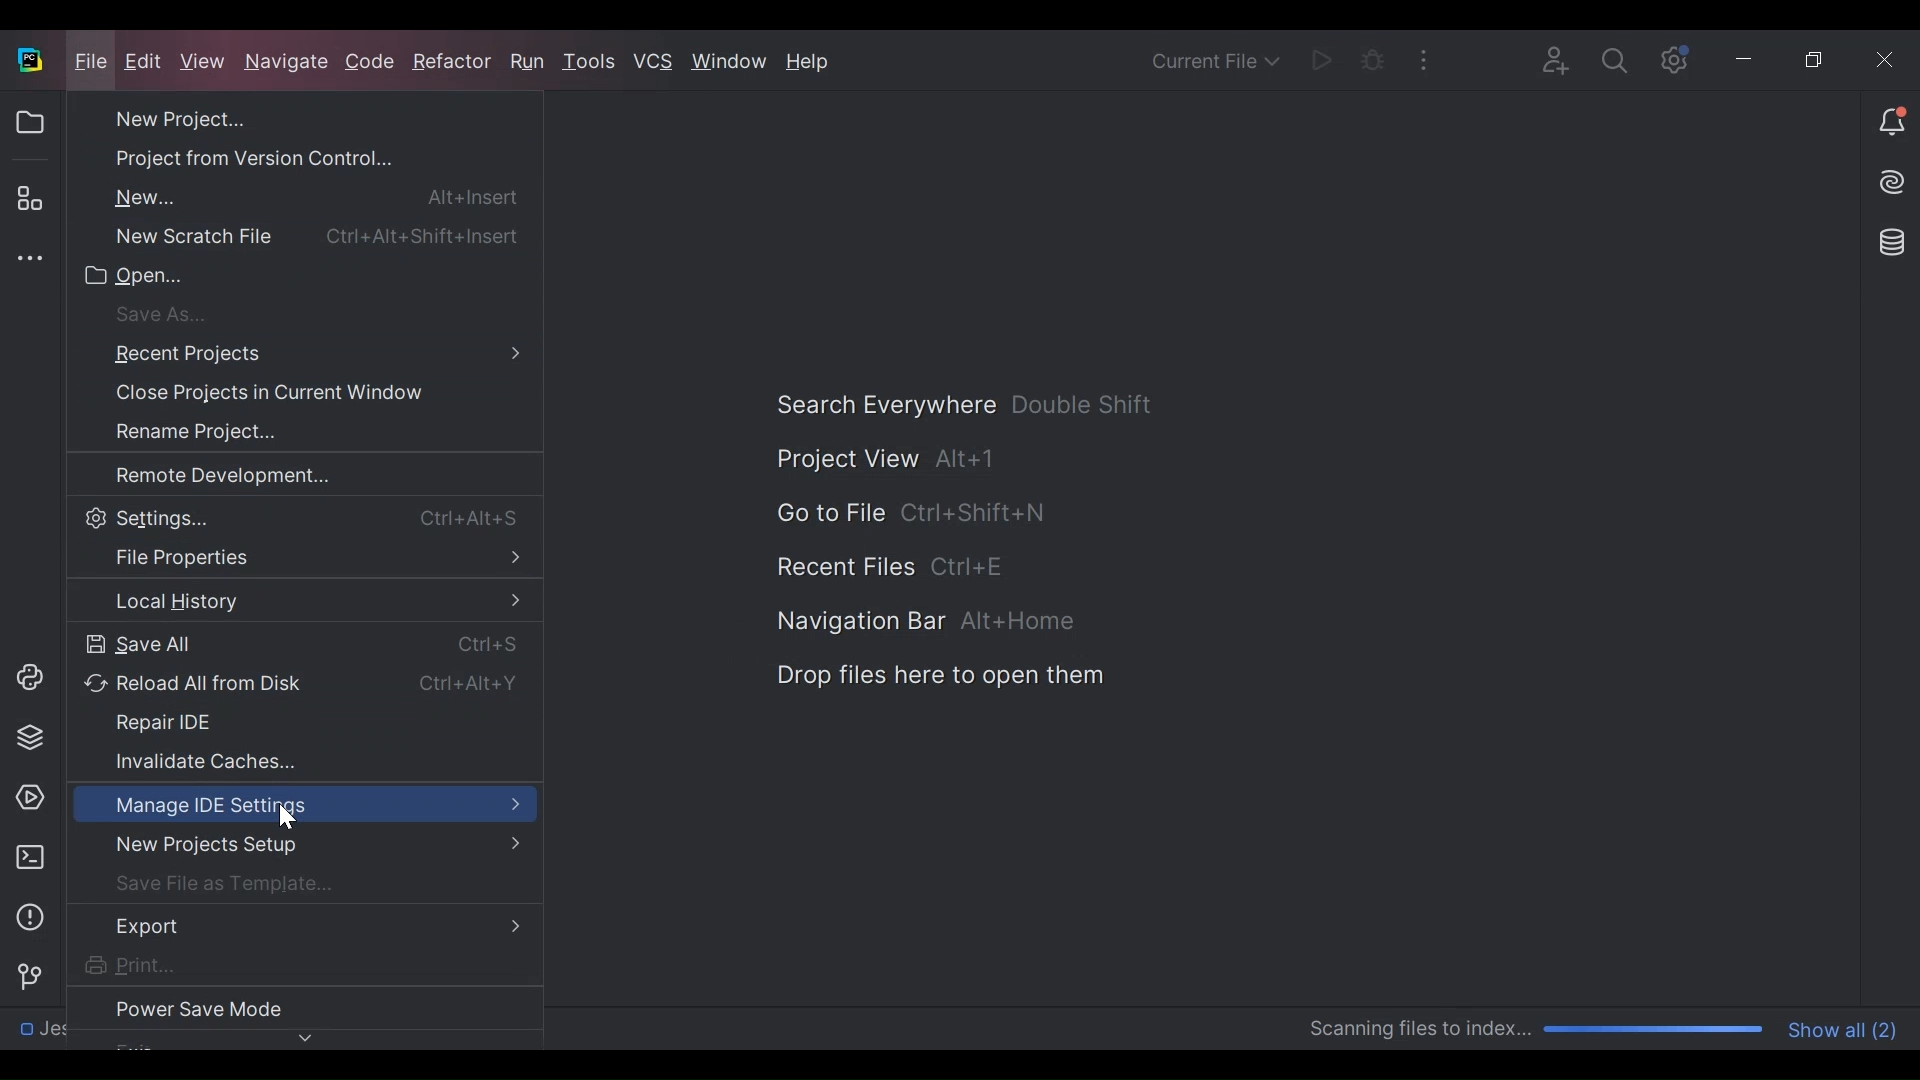 The image size is (1920, 1080). Describe the element at coordinates (1742, 57) in the screenshot. I see `Minimize` at that location.